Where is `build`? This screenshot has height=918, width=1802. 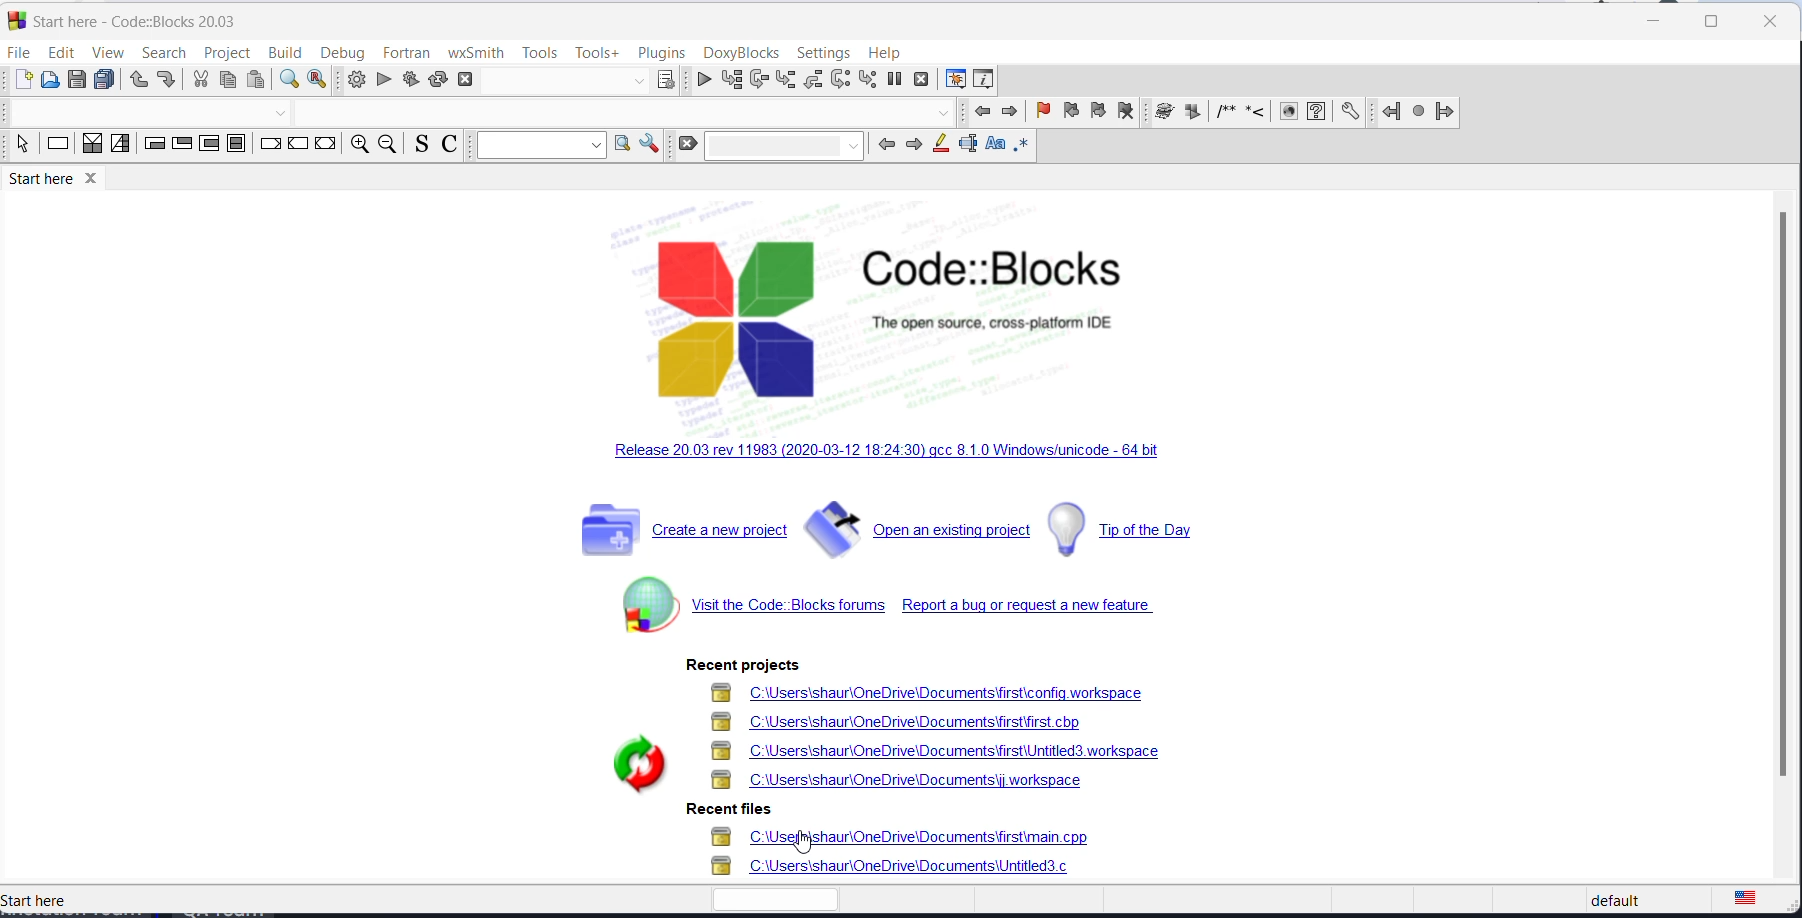 build is located at coordinates (282, 53).